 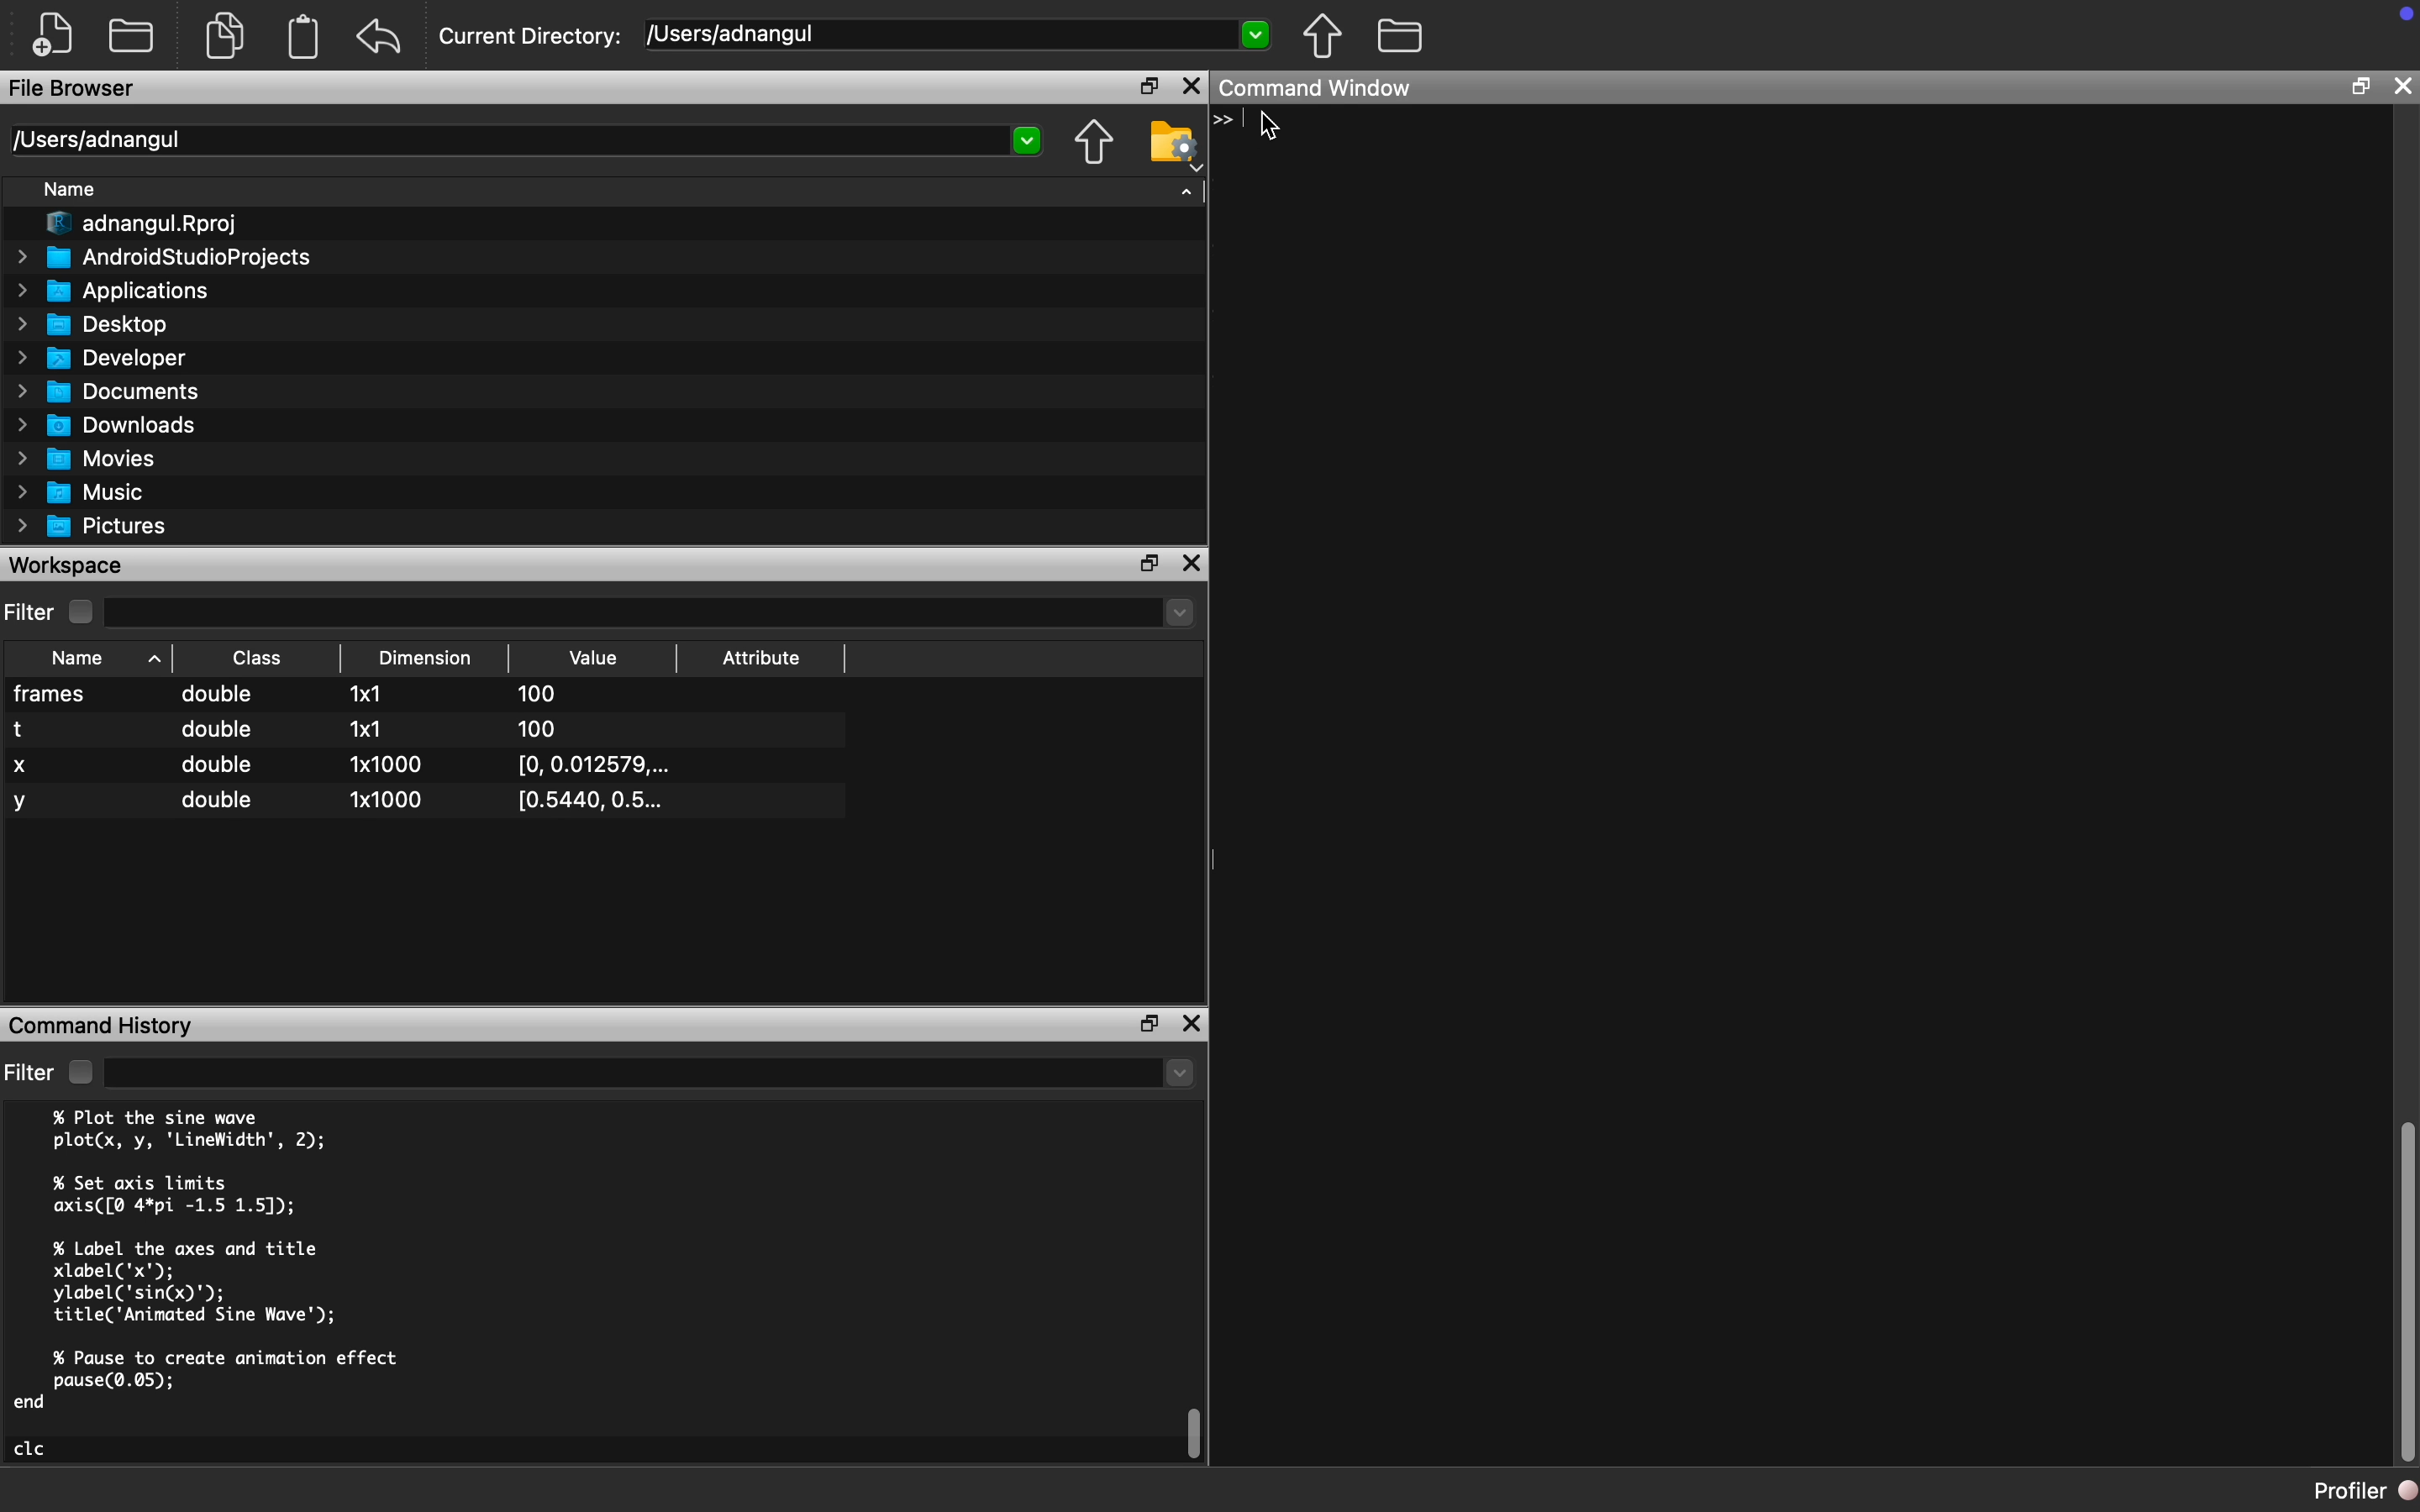 What do you see at coordinates (81, 612) in the screenshot?
I see `Checkbox` at bounding box center [81, 612].